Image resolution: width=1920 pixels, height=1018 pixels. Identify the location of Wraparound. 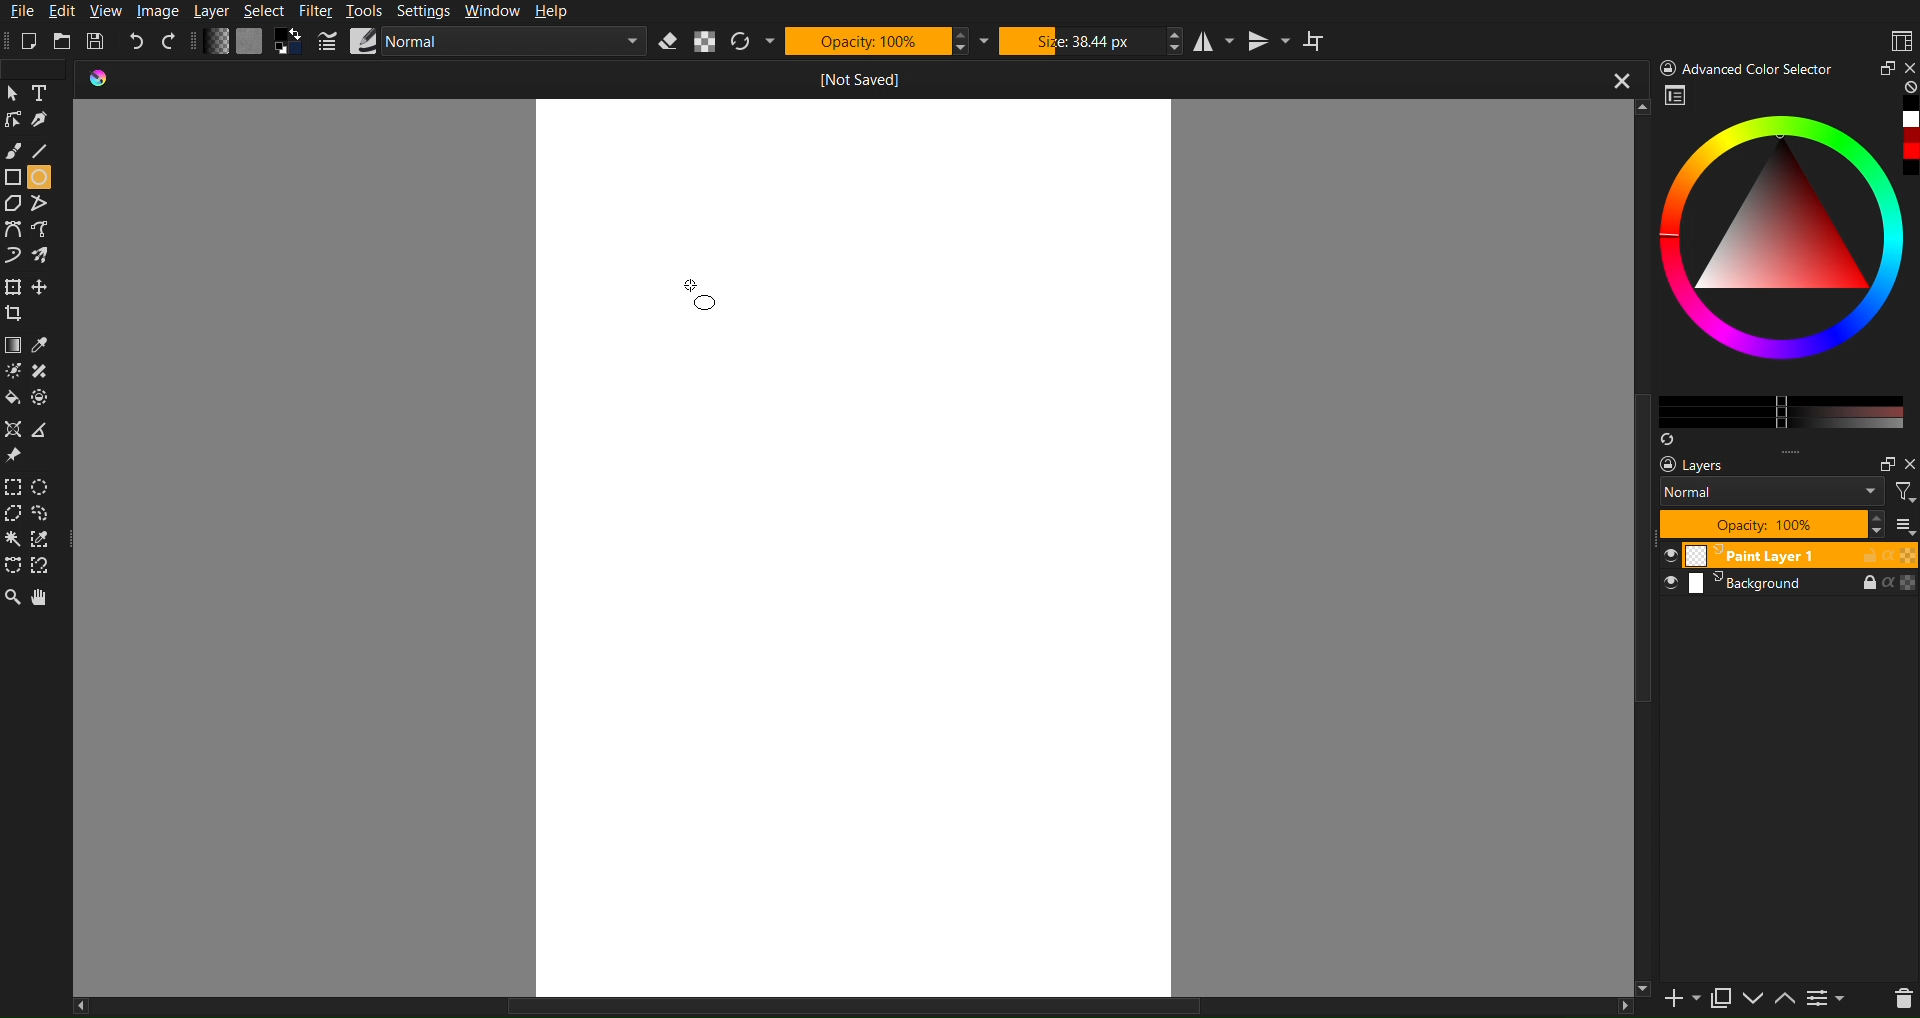
(1326, 39).